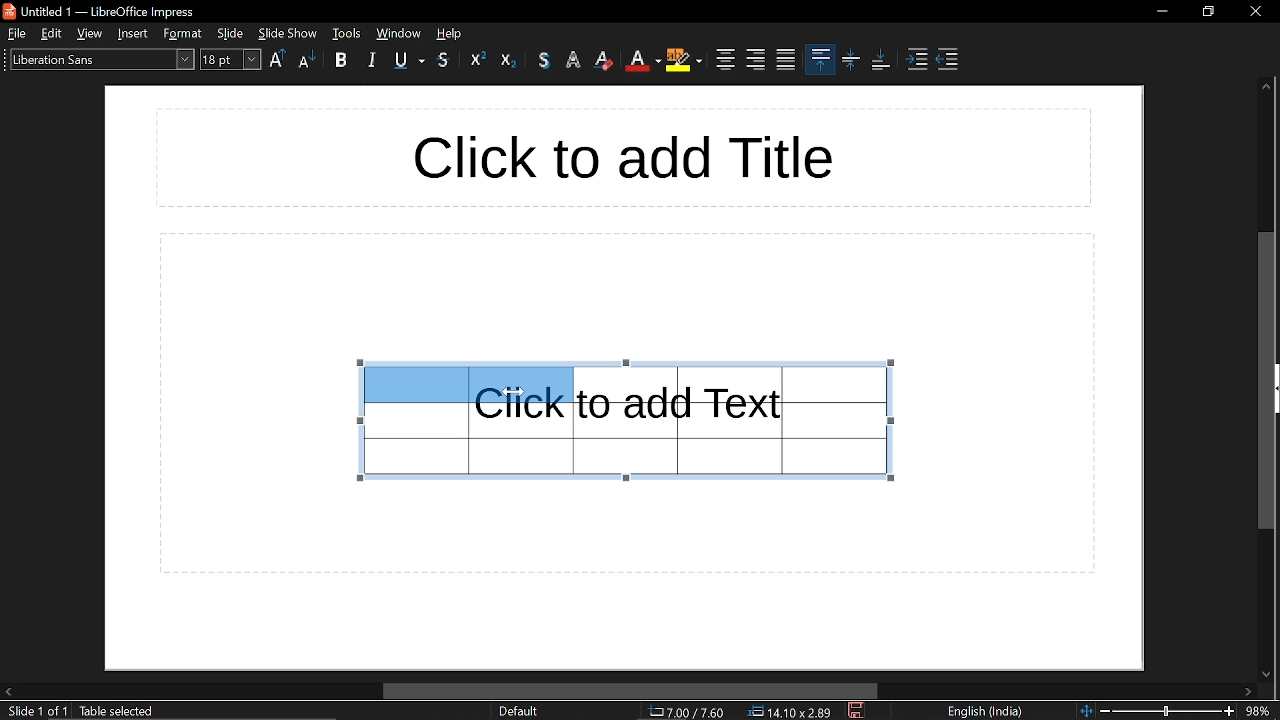 Image resolution: width=1280 pixels, height=720 pixels. What do you see at coordinates (444, 60) in the screenshot?
I see `srikethrough` at bounding box center [444, 60].